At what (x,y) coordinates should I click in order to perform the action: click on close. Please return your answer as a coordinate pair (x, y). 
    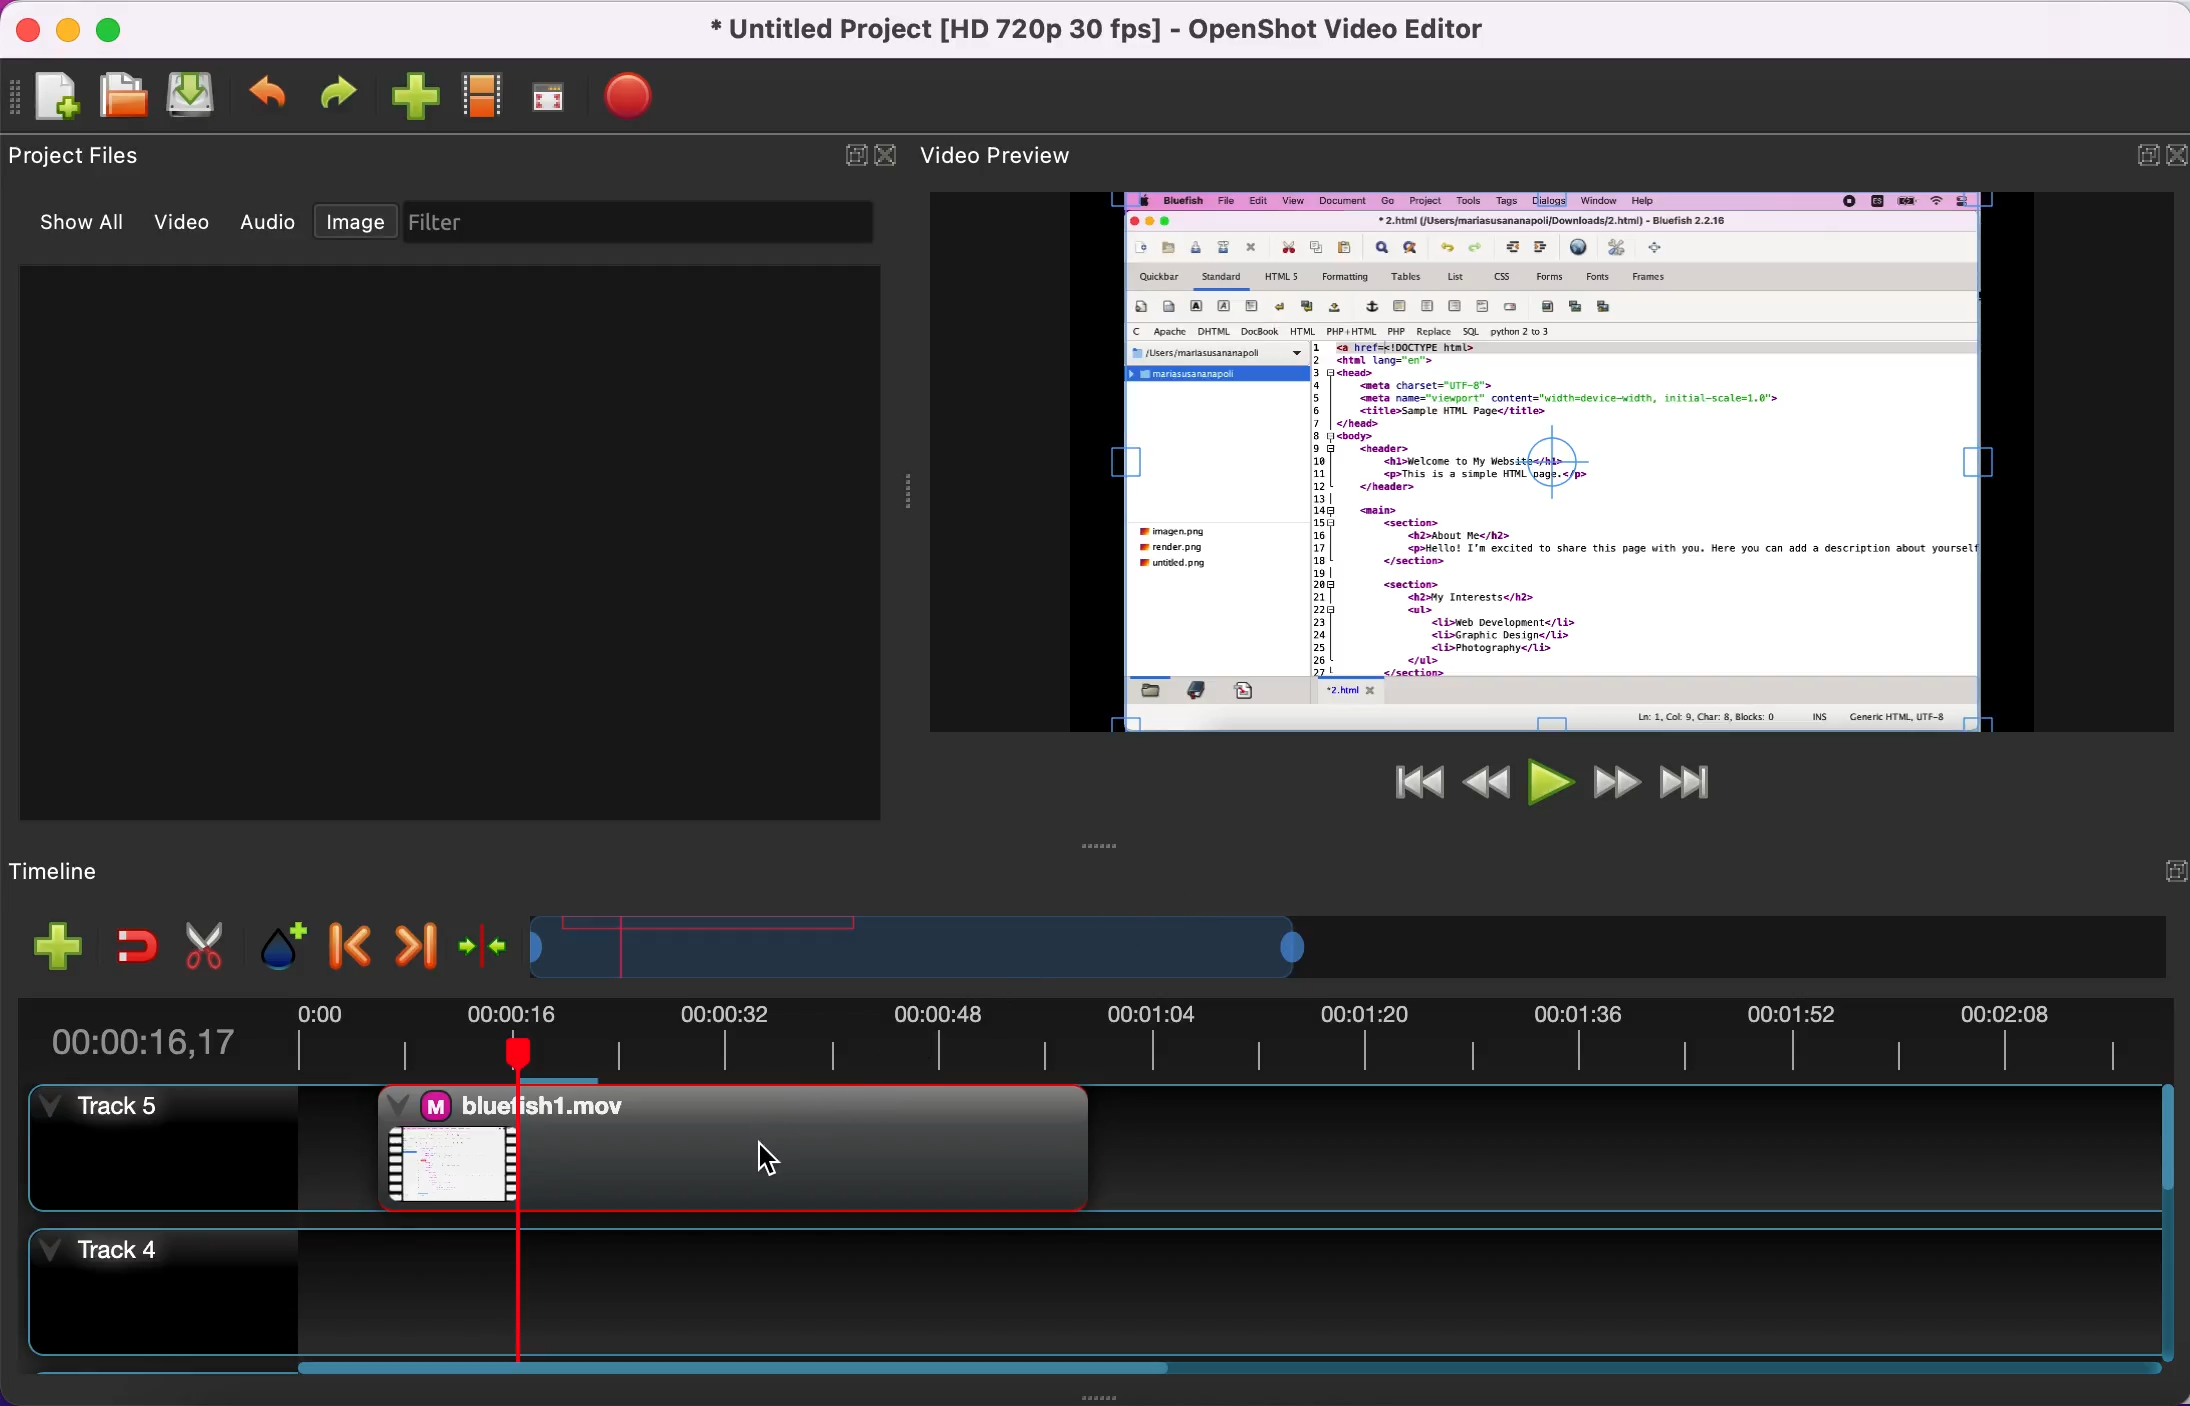
    Looking at the image, I should click on (887, 154).